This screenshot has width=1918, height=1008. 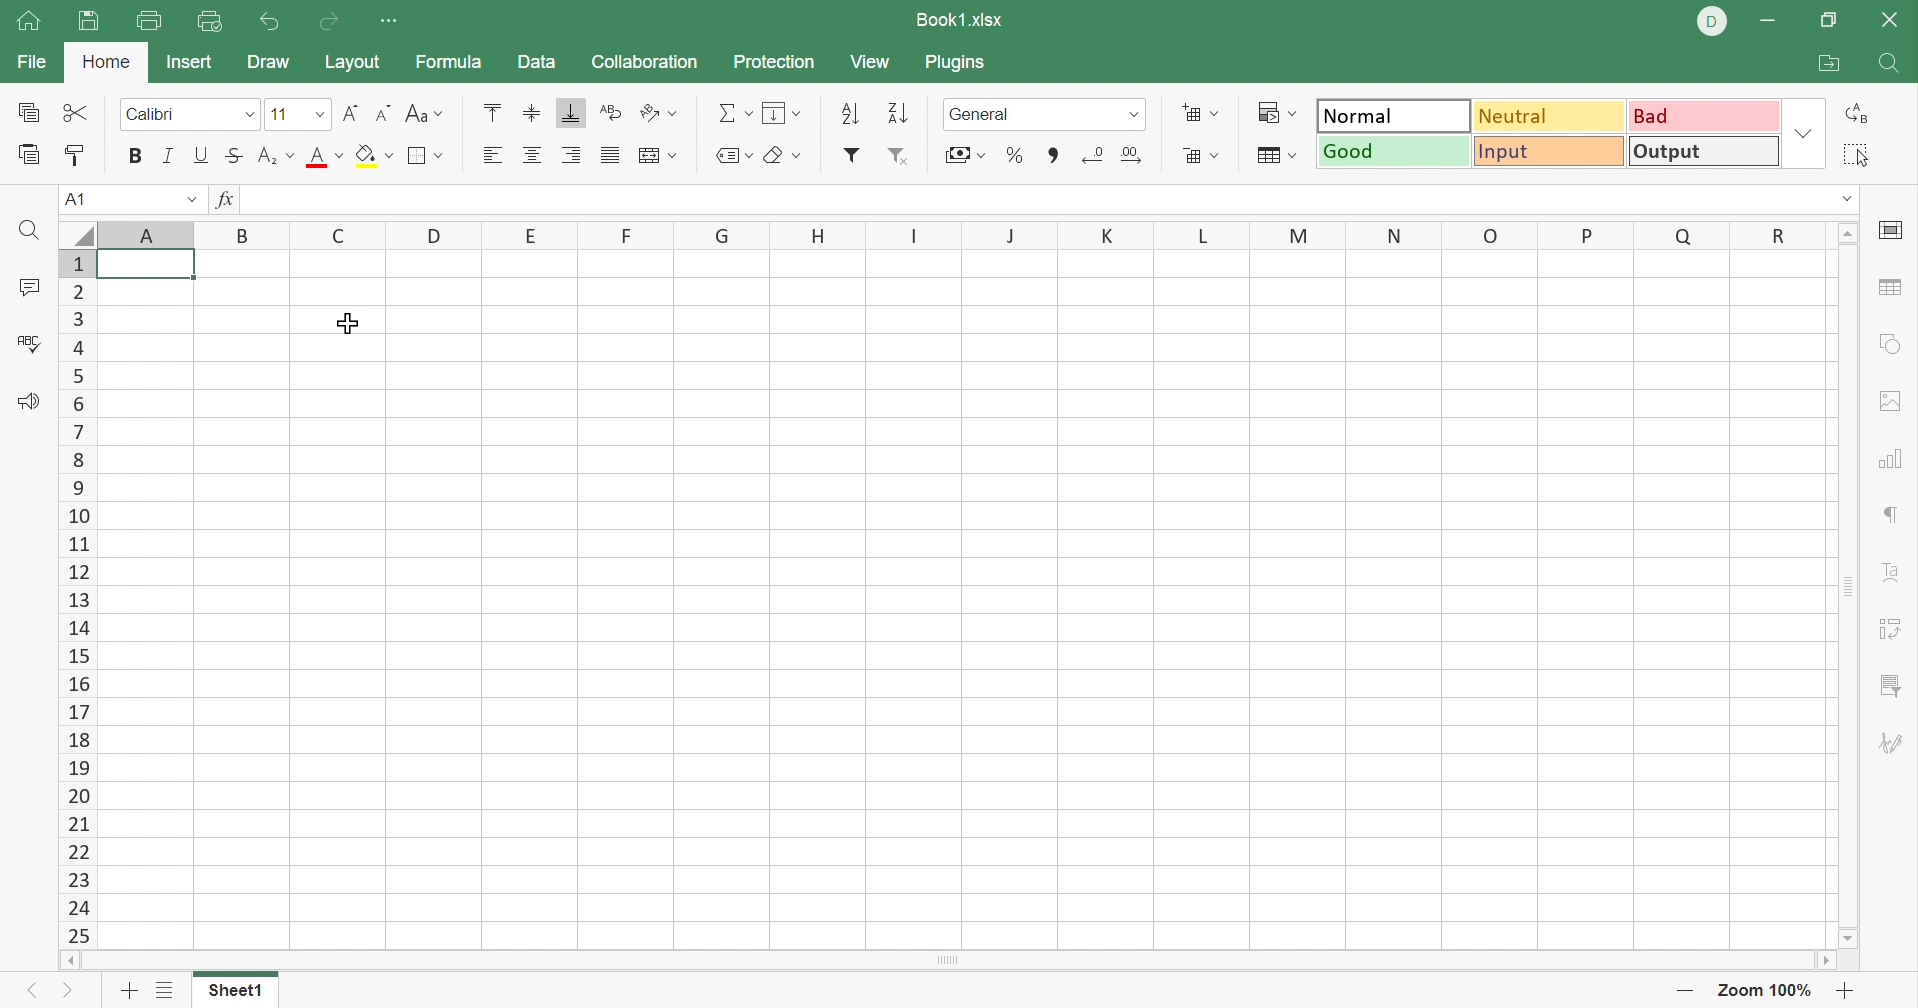 I want to click on Underline, so click(x=203, y=154).